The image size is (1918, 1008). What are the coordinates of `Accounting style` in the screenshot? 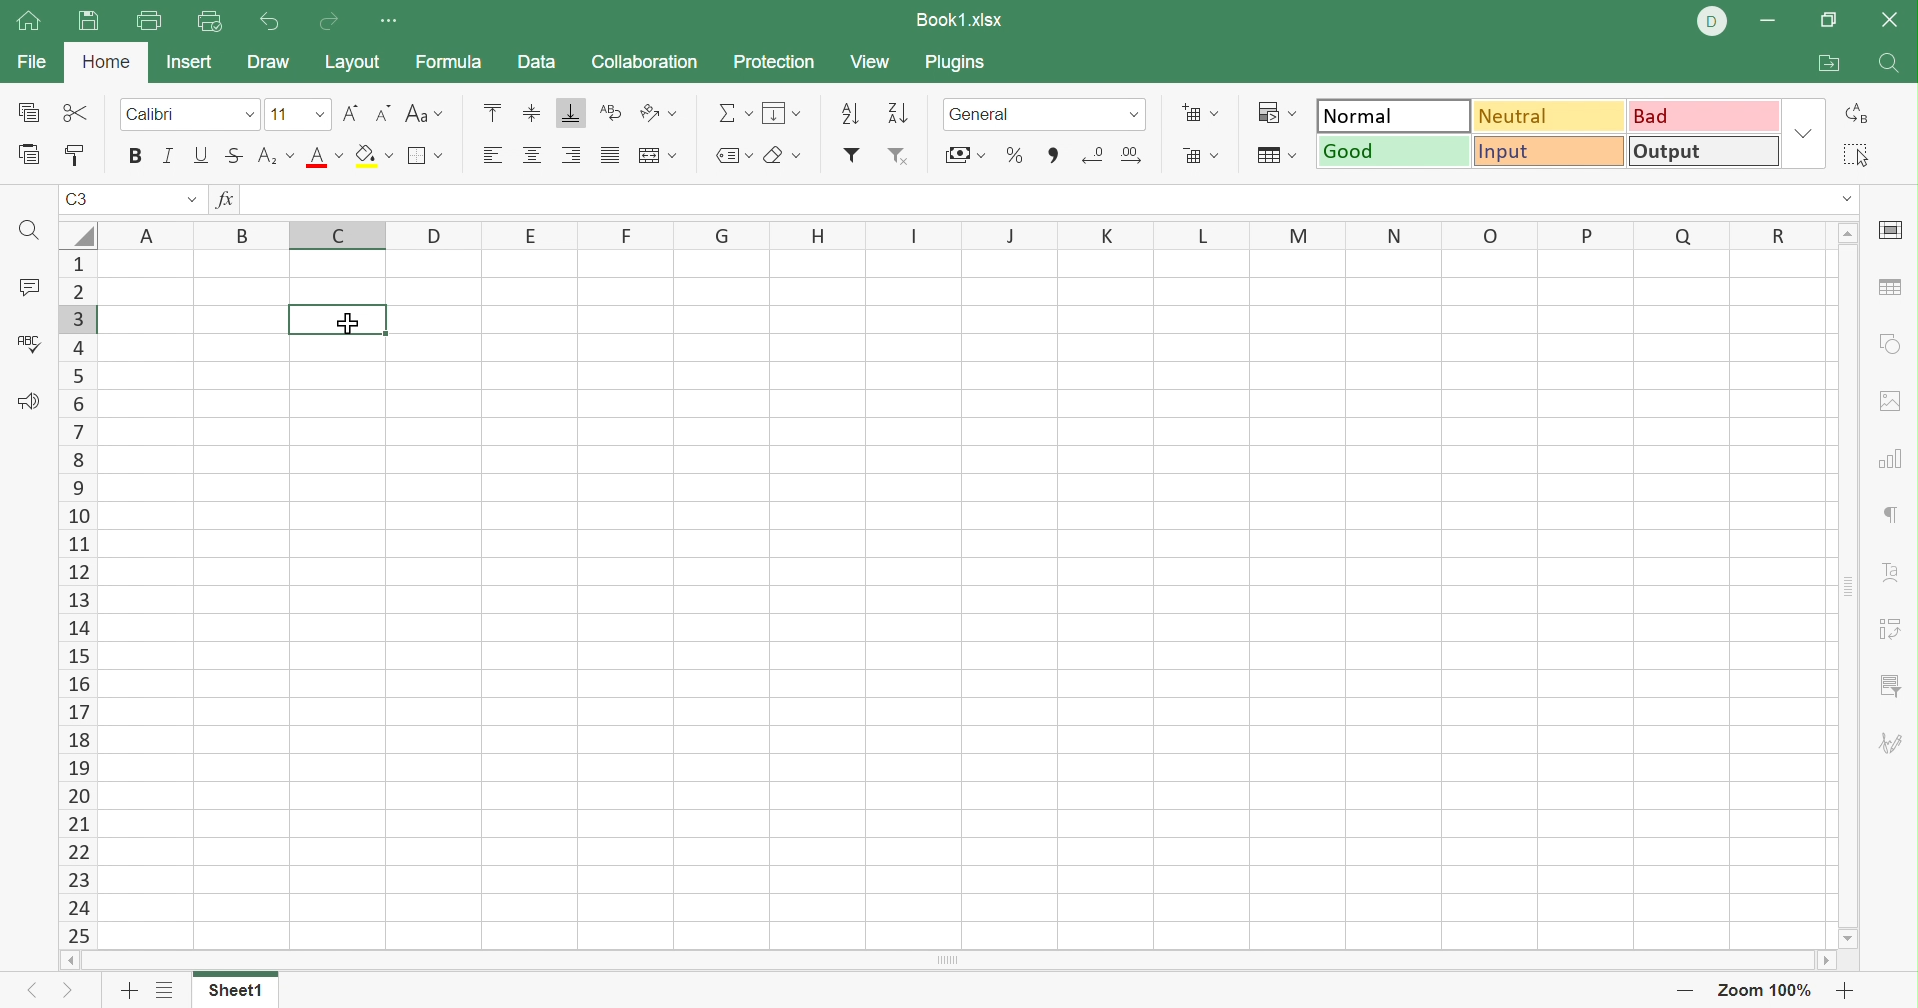 It's located at (963, 155).